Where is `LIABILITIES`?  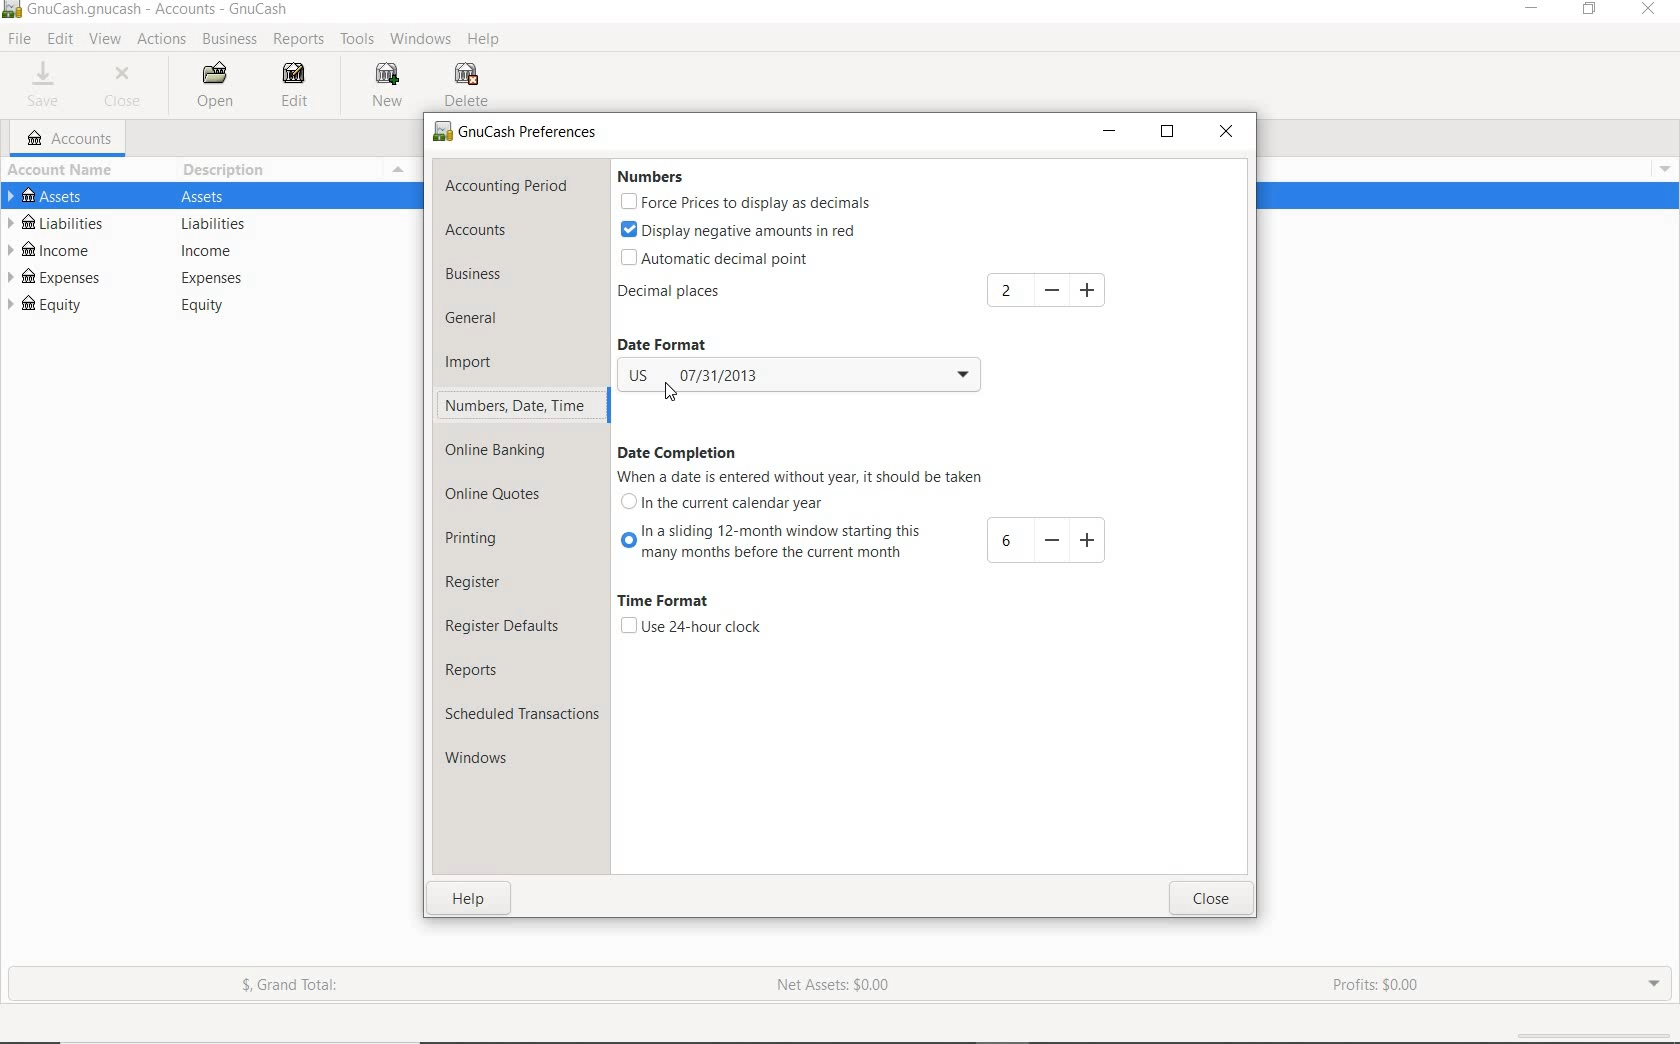
LIABILITIES is located at coordinates (200, 225).